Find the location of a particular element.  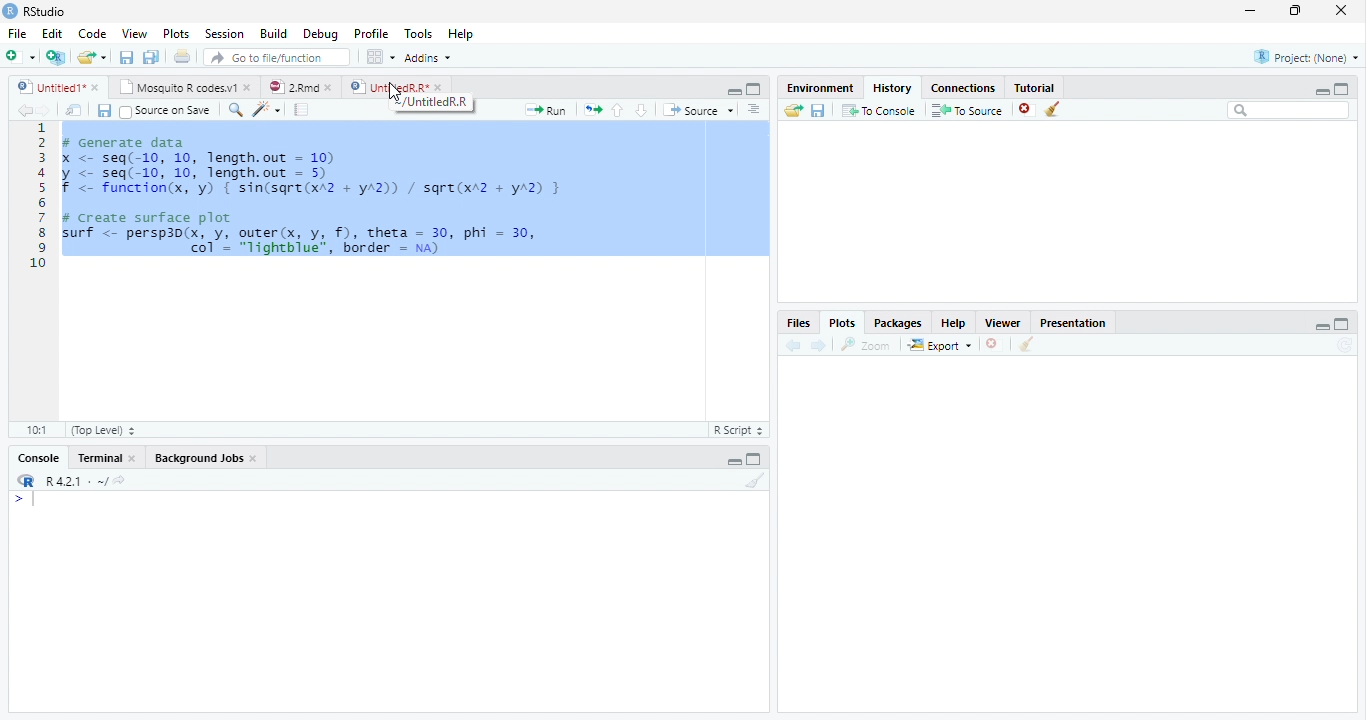

Workspace panes is located at coordinates (379, 56).